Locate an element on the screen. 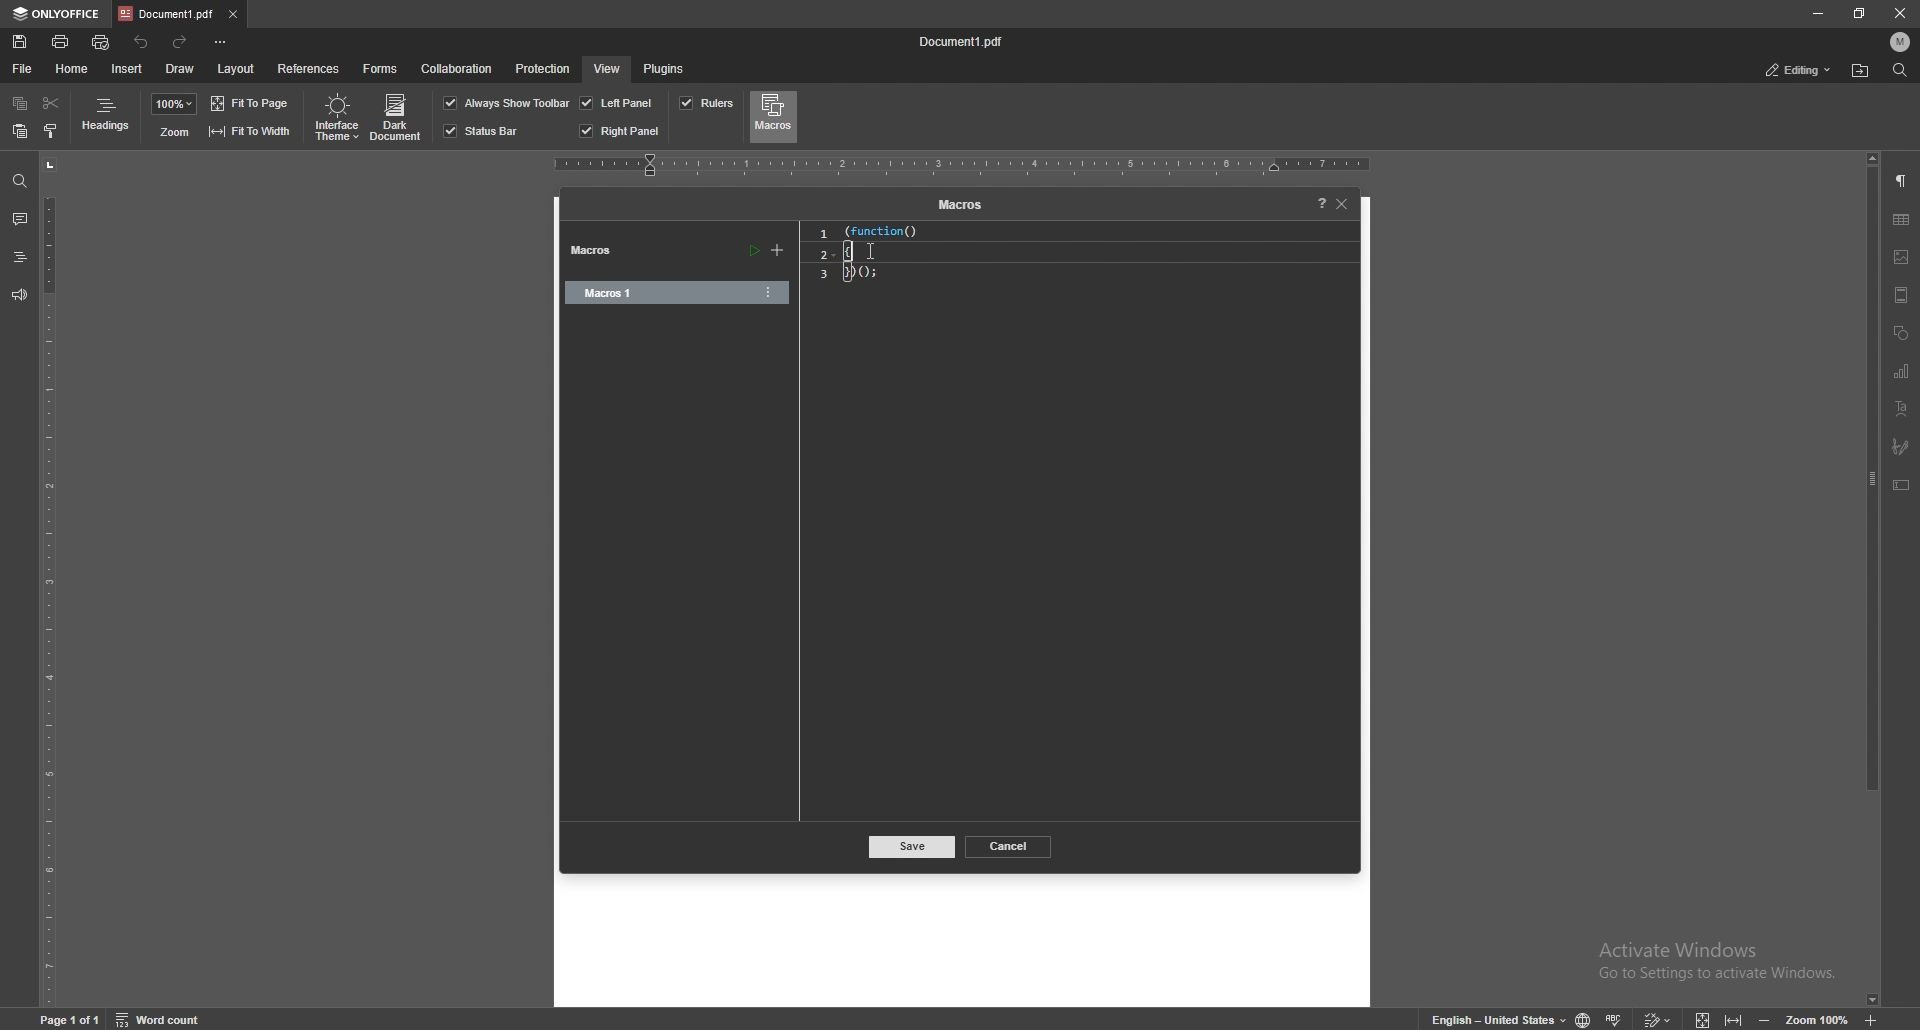 This screenshot has width=1920, height=1030. dark document is located at coordinates (398, 118).